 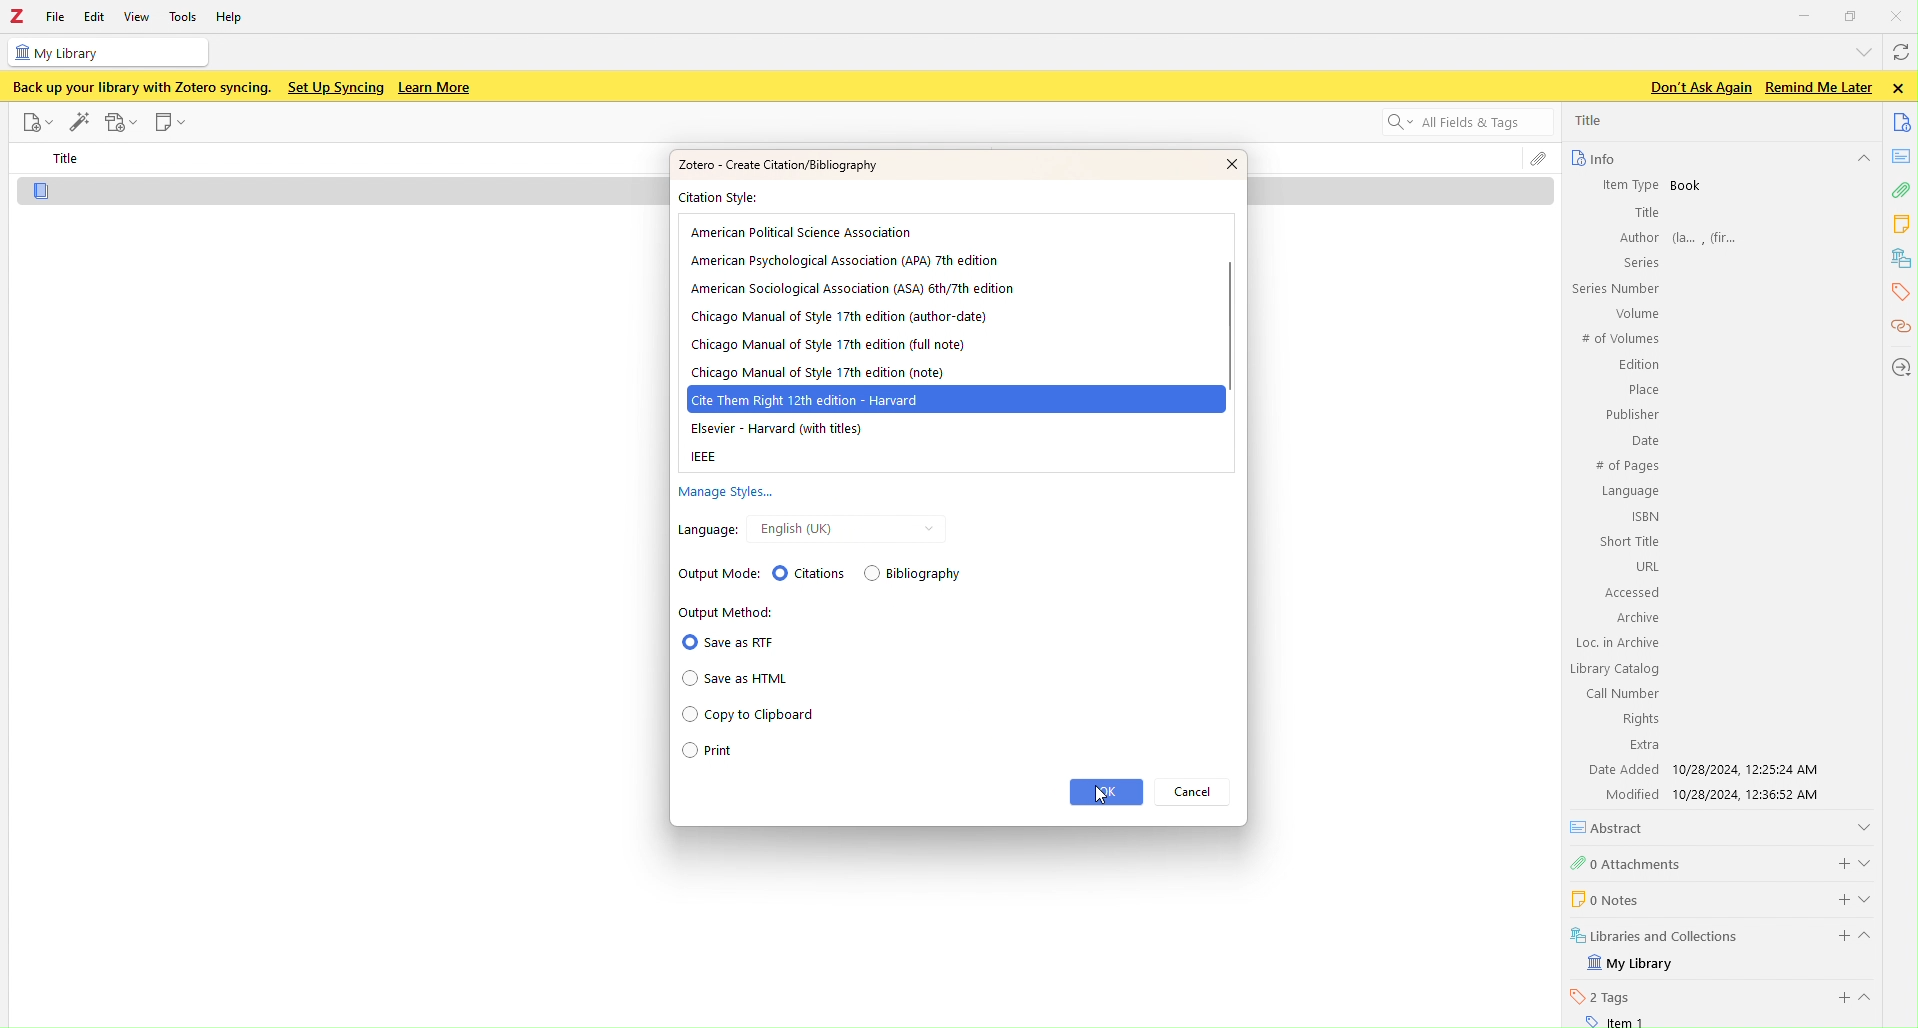 What do you see at coordinates (1624, 794) in the screenshot?
I see `‘Modified` at bounding box center [1624, 794].